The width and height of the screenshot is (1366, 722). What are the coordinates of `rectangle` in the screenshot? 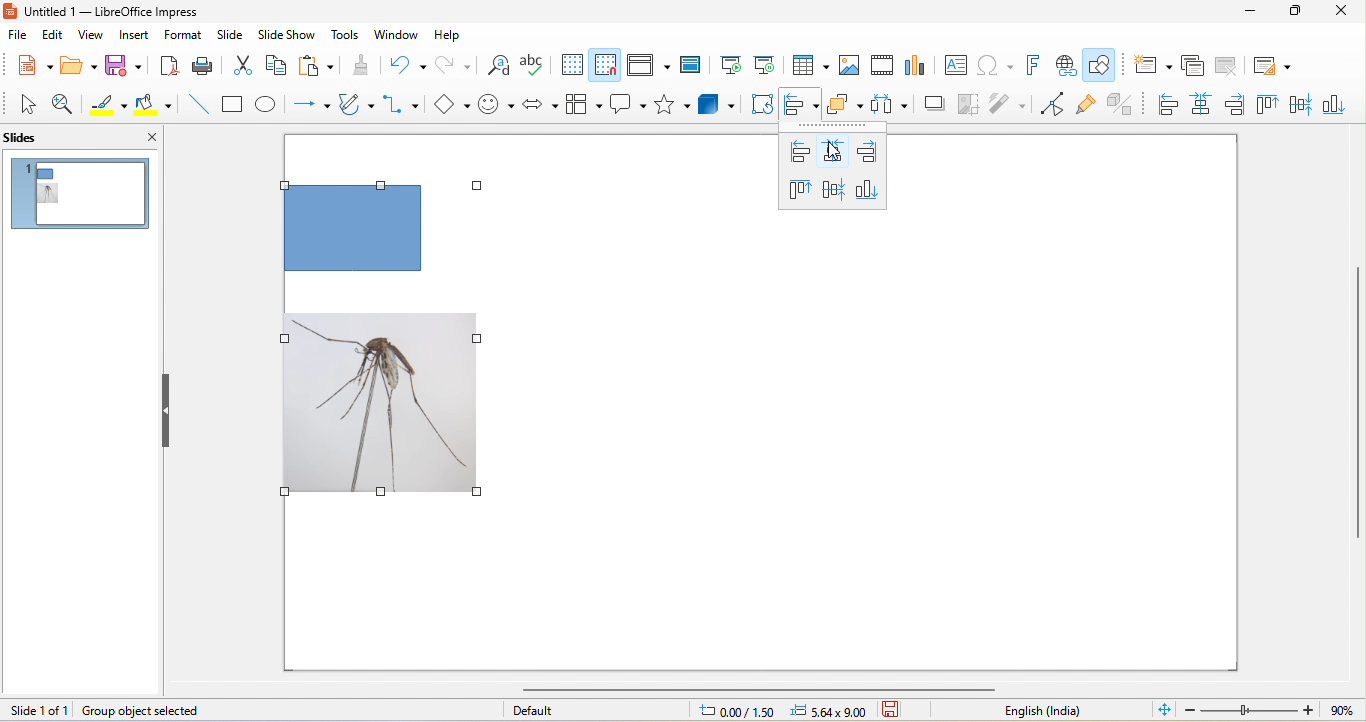 It's located at (236, 105).